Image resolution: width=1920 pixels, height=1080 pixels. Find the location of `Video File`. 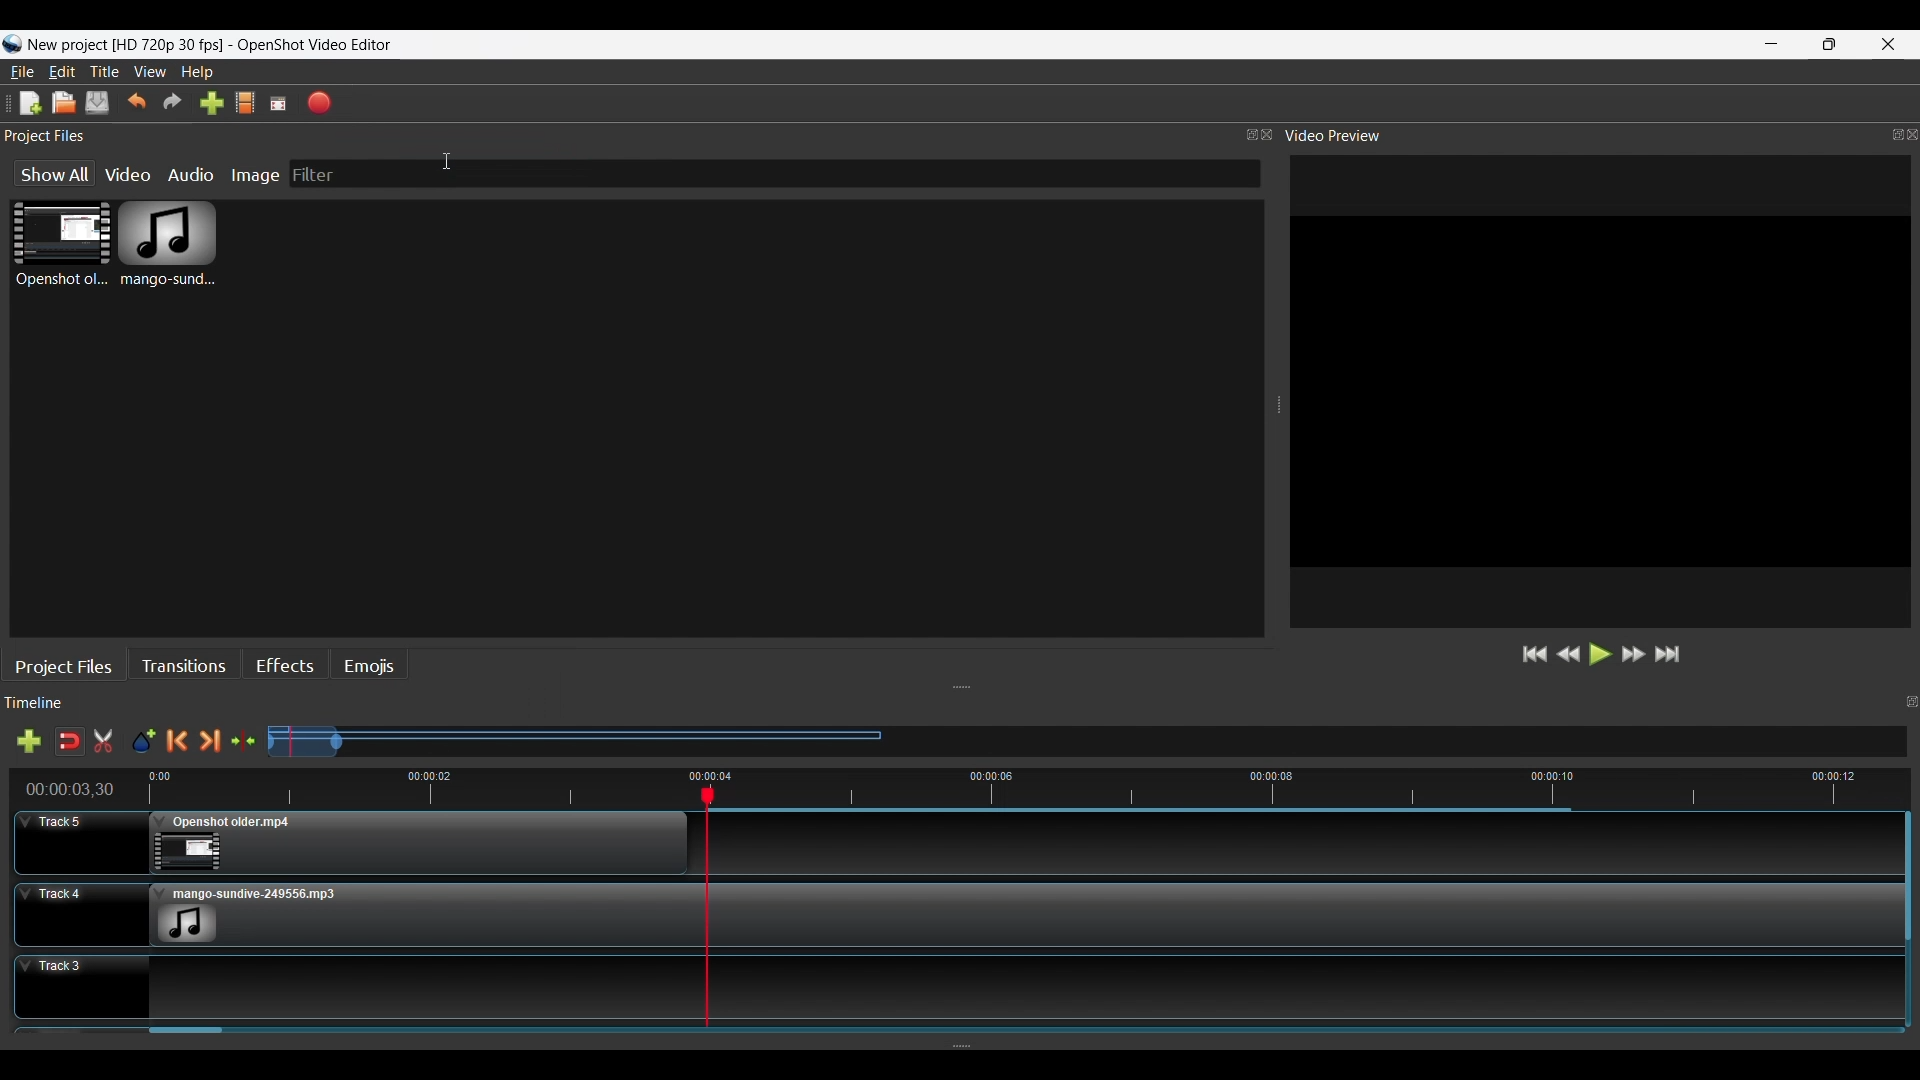

Video File is located at coordinates (61, 244).